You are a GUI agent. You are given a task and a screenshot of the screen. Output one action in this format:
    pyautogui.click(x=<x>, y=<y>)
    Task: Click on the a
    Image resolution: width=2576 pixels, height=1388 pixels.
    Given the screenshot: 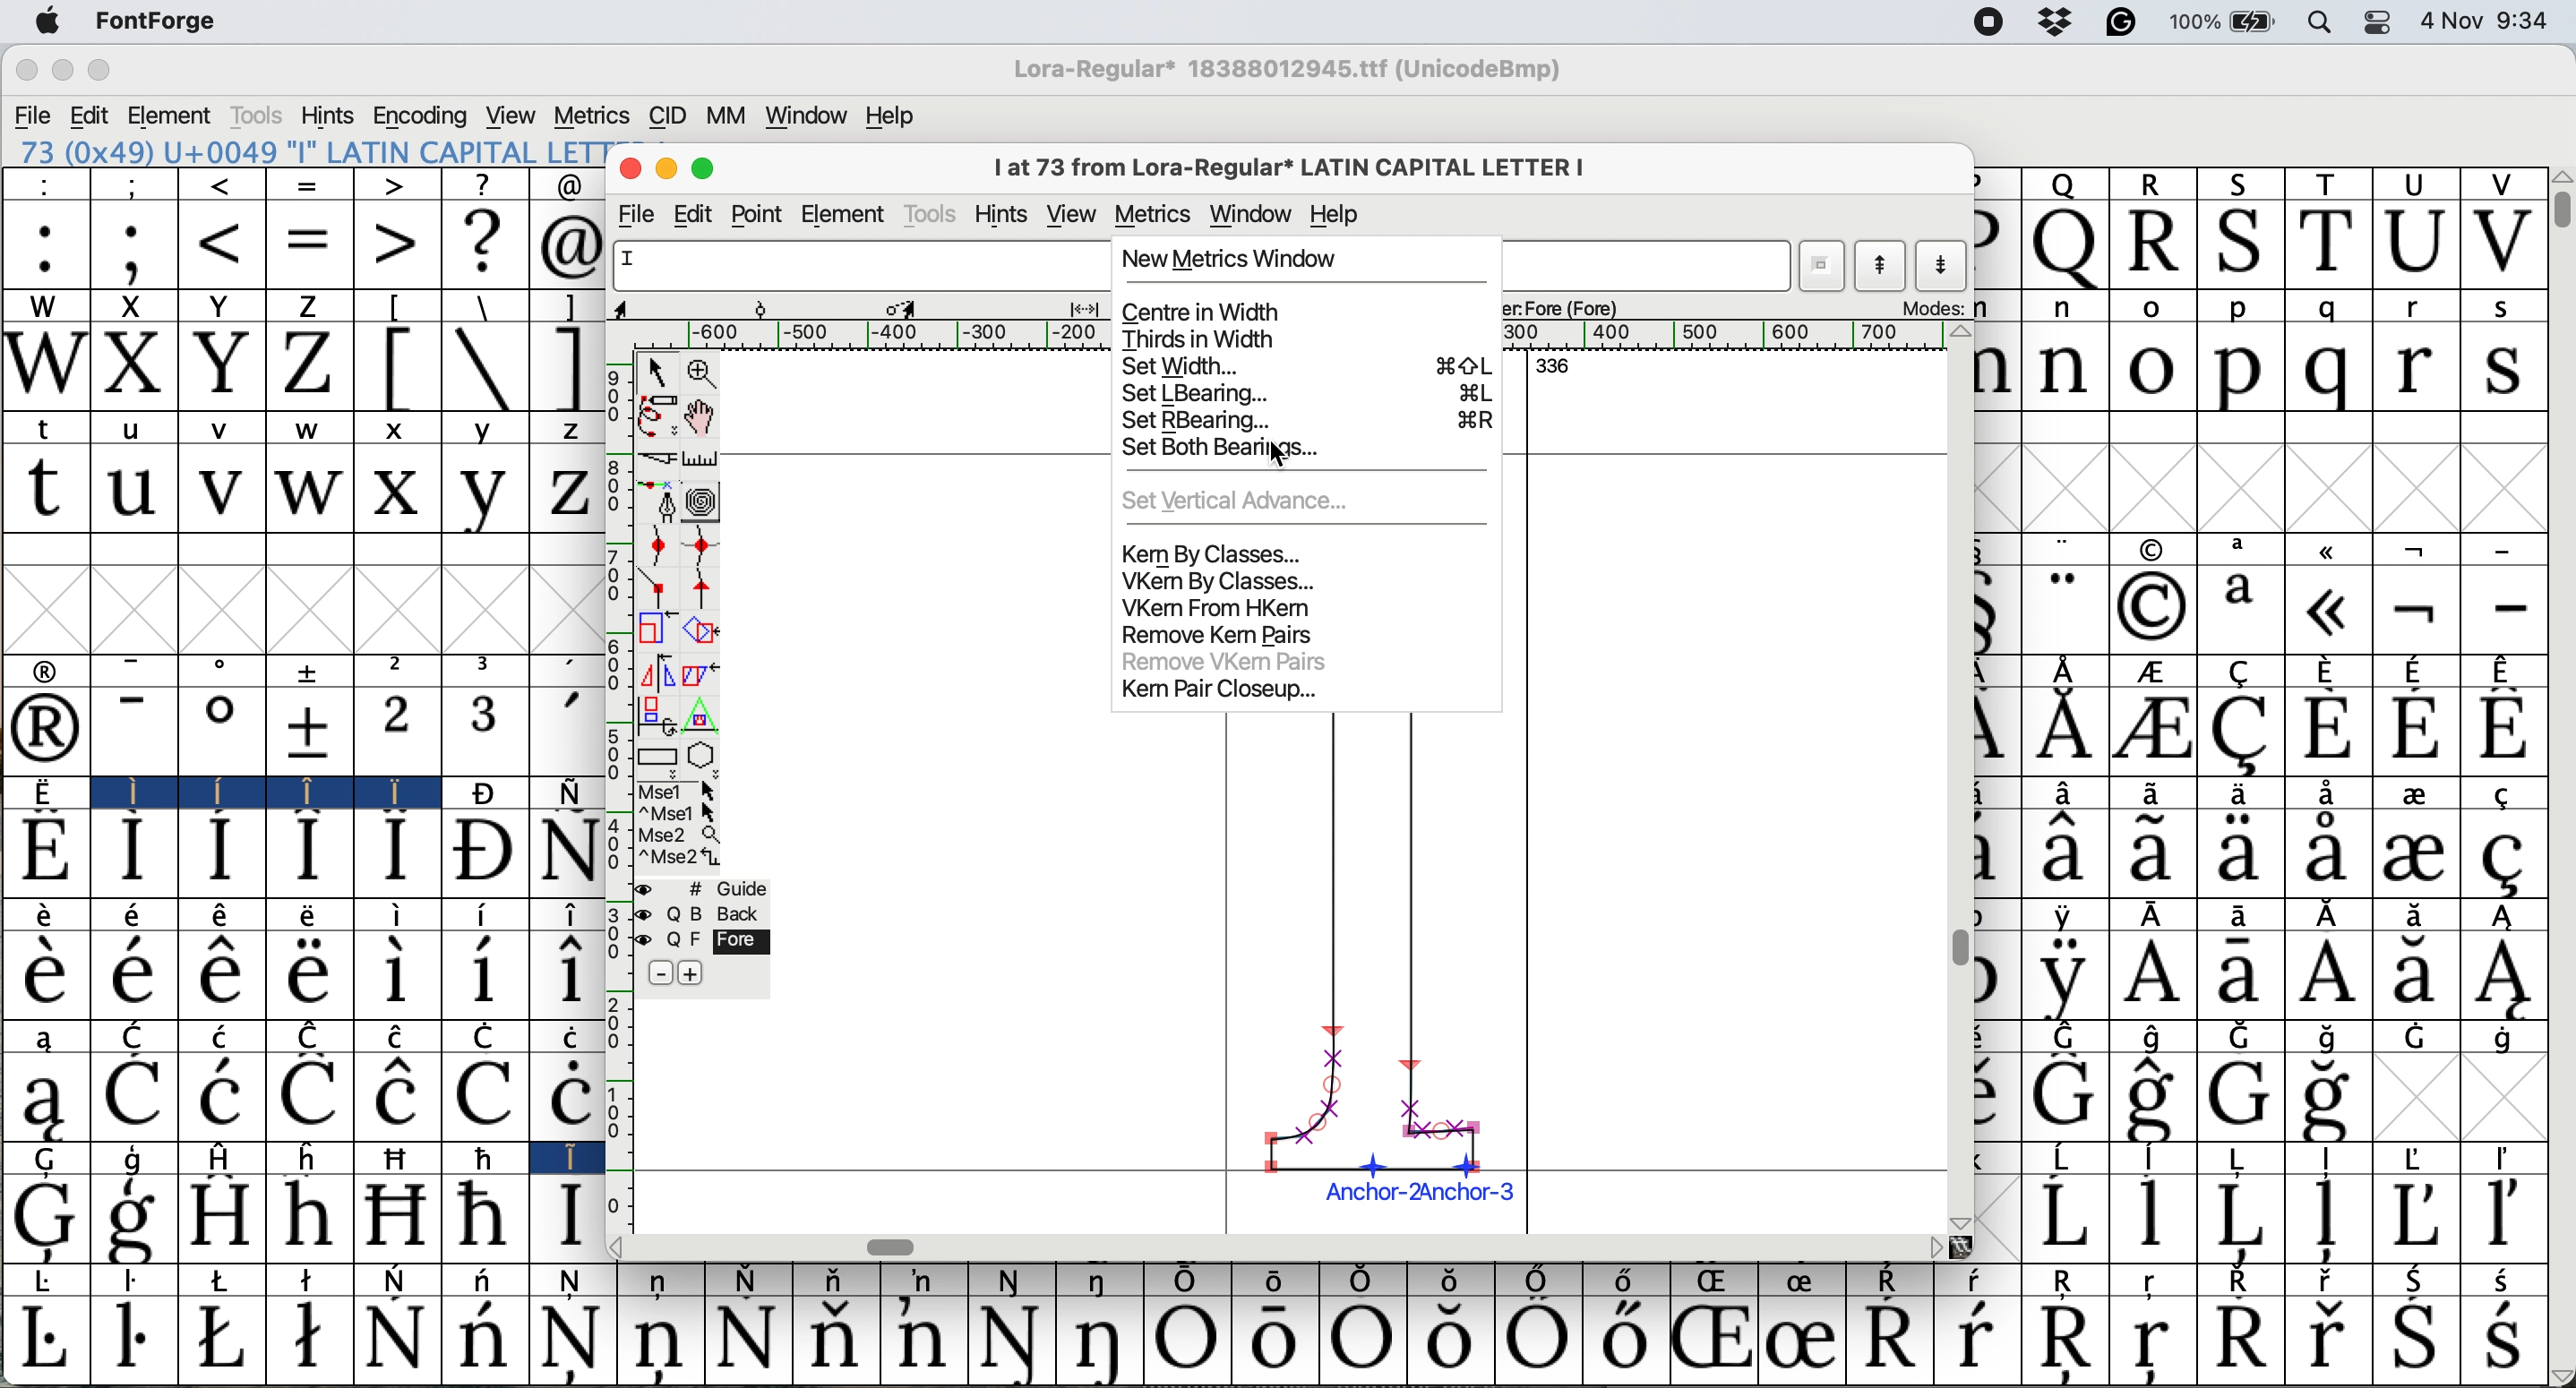 What is the action you would take?
    pyautogui.click(x=2242, y=608)
    